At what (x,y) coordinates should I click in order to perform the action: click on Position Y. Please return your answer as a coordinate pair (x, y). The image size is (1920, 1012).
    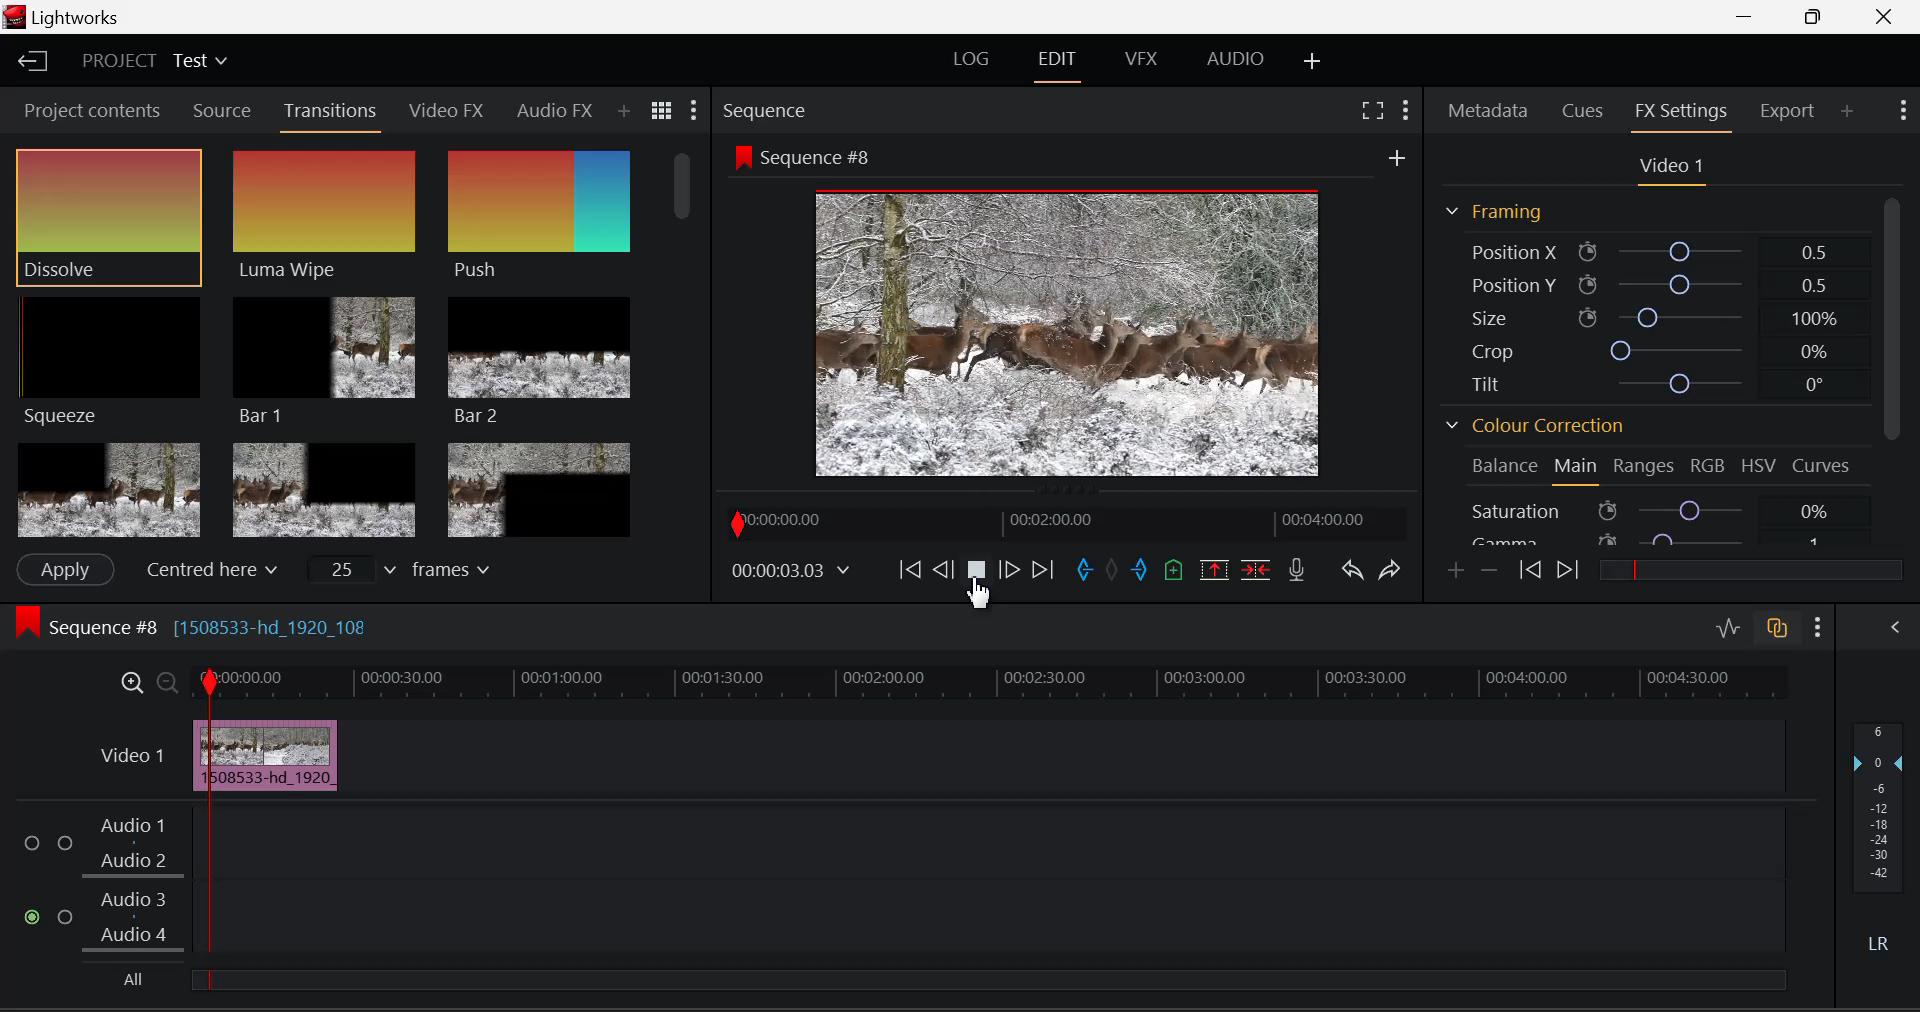
    Looking at the image, I should click on (1645, 281).